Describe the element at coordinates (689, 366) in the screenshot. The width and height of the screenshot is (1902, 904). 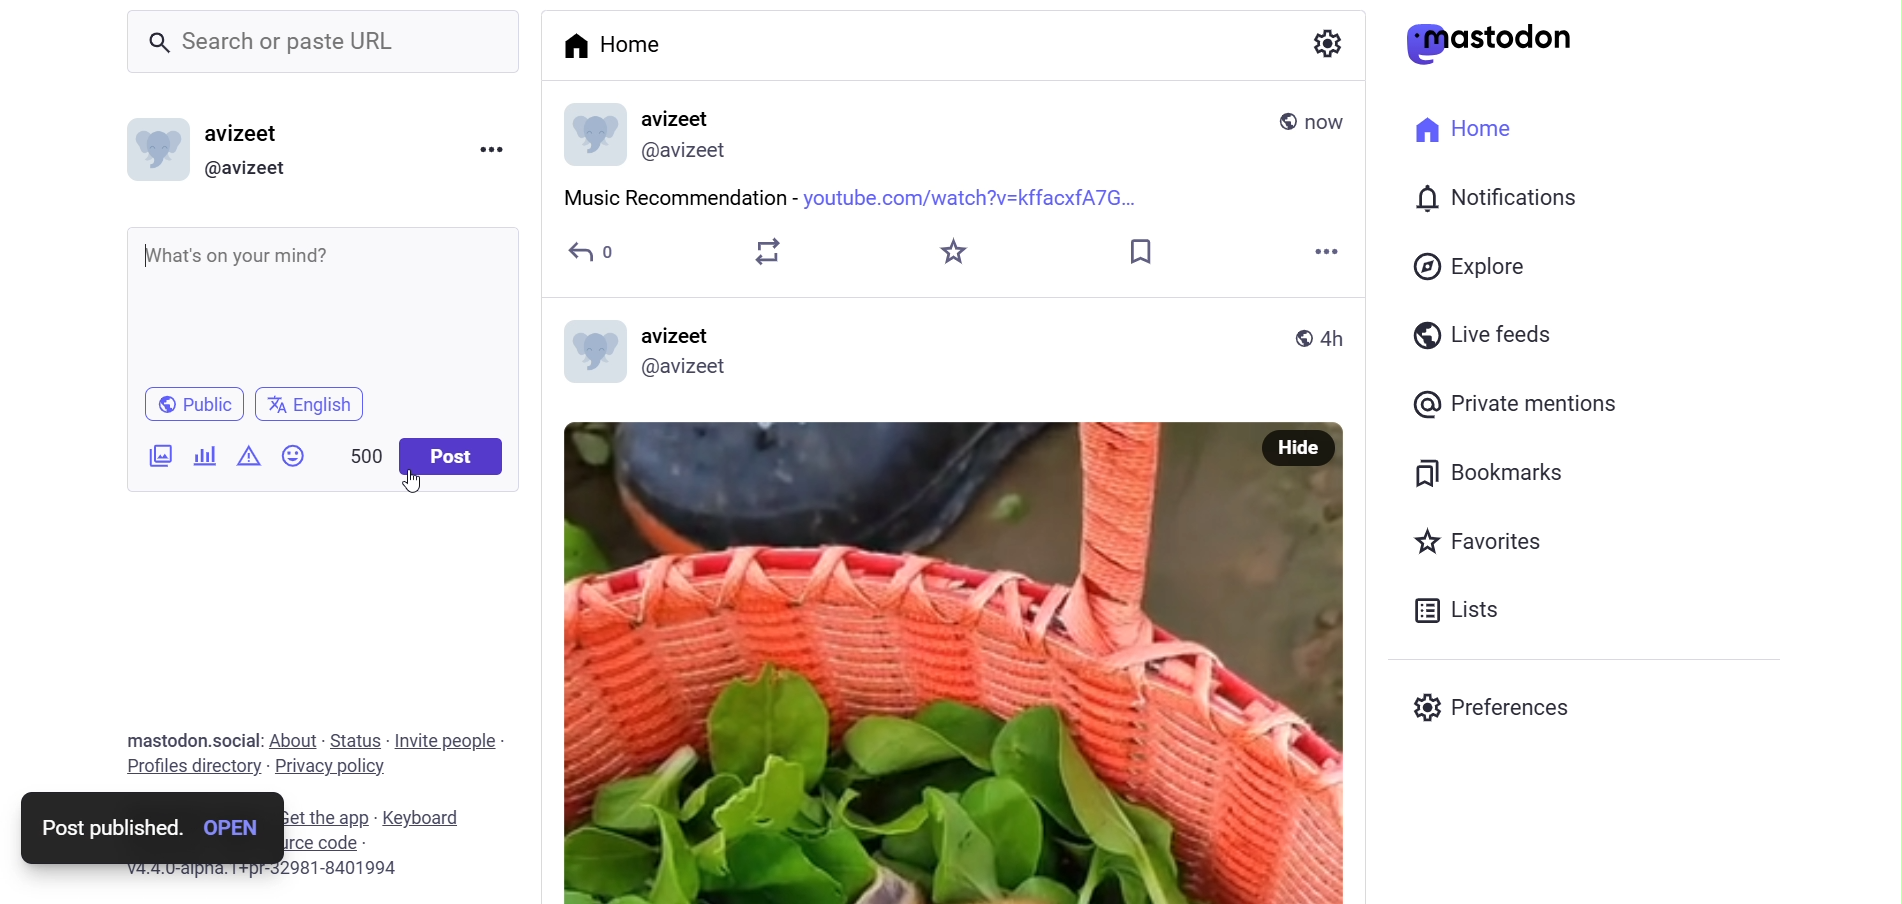
I see `@avizeet` at that location.